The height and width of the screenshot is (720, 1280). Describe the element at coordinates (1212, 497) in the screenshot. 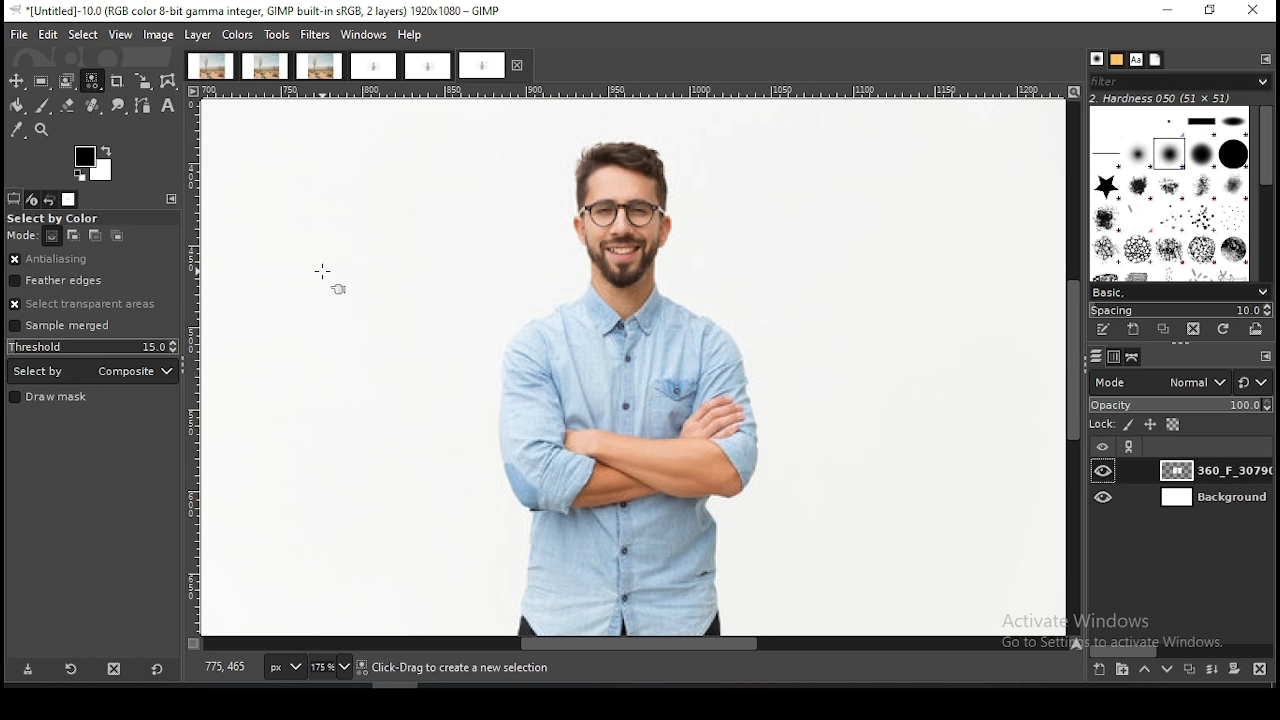

I see `layer` at that location.